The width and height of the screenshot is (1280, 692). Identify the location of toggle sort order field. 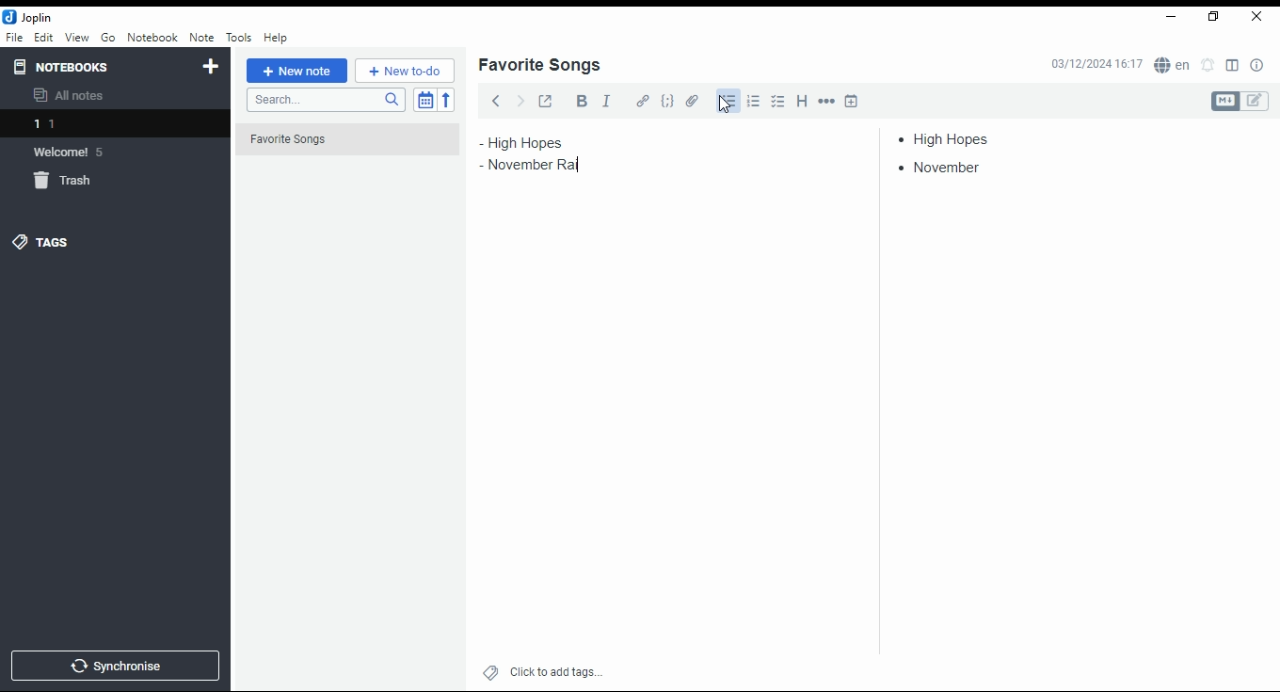
(425, 100).